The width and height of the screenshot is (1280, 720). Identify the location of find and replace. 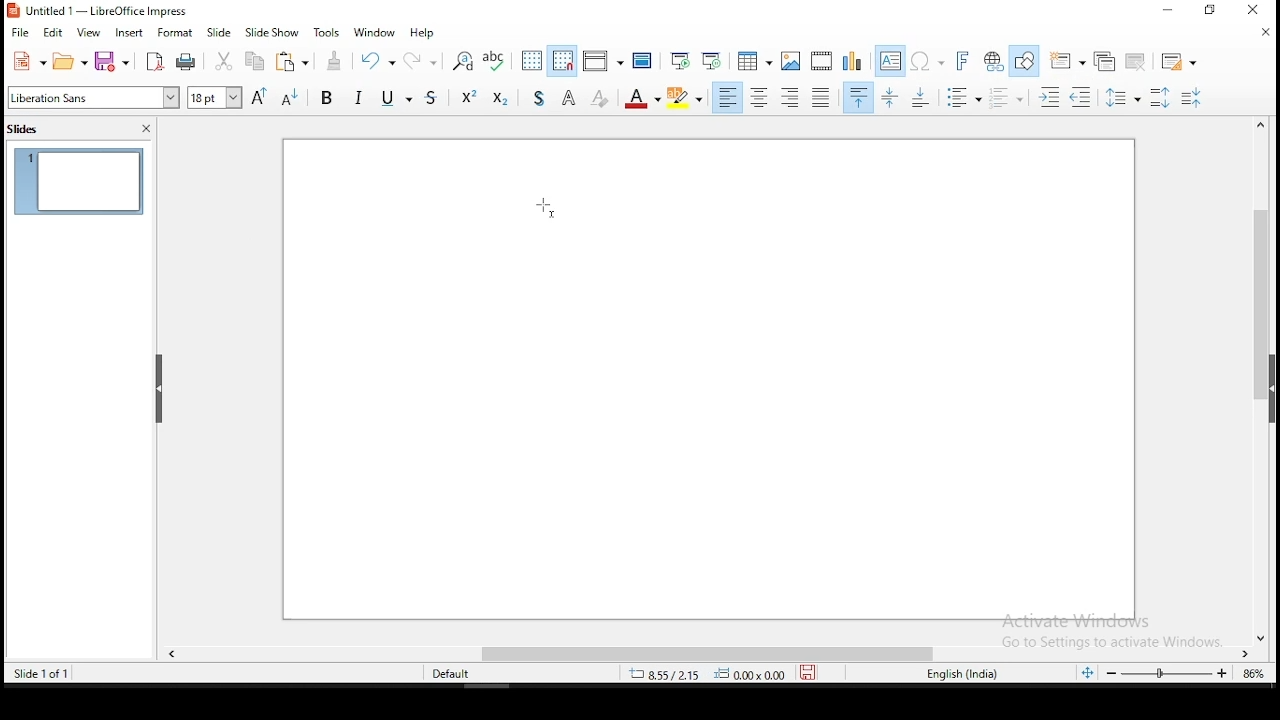
(464, 61).